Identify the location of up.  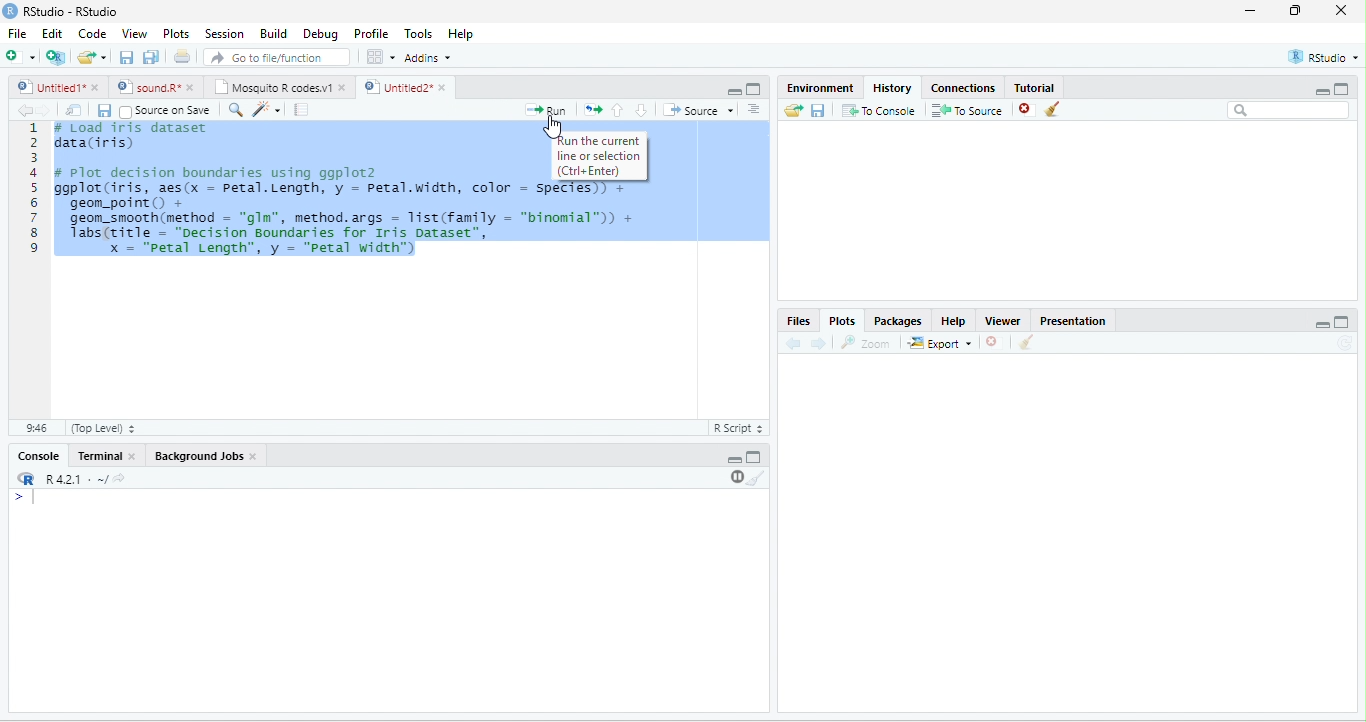
(618, 110).